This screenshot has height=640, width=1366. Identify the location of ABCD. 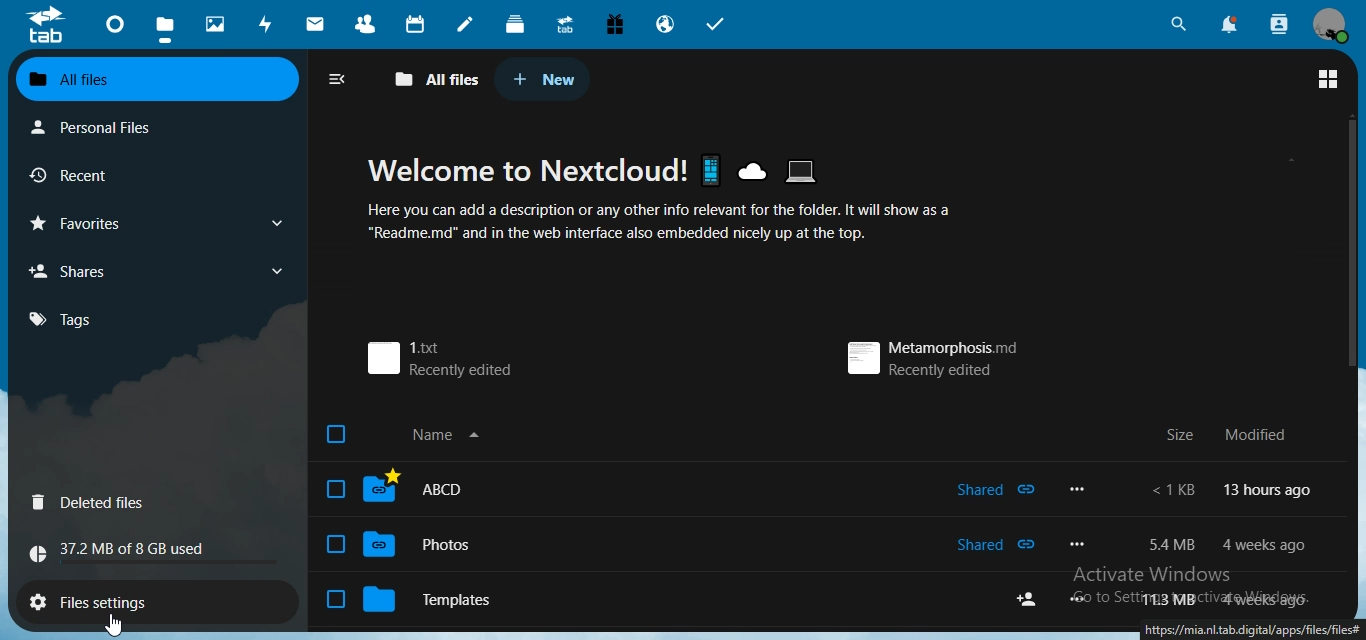
(448, 489).